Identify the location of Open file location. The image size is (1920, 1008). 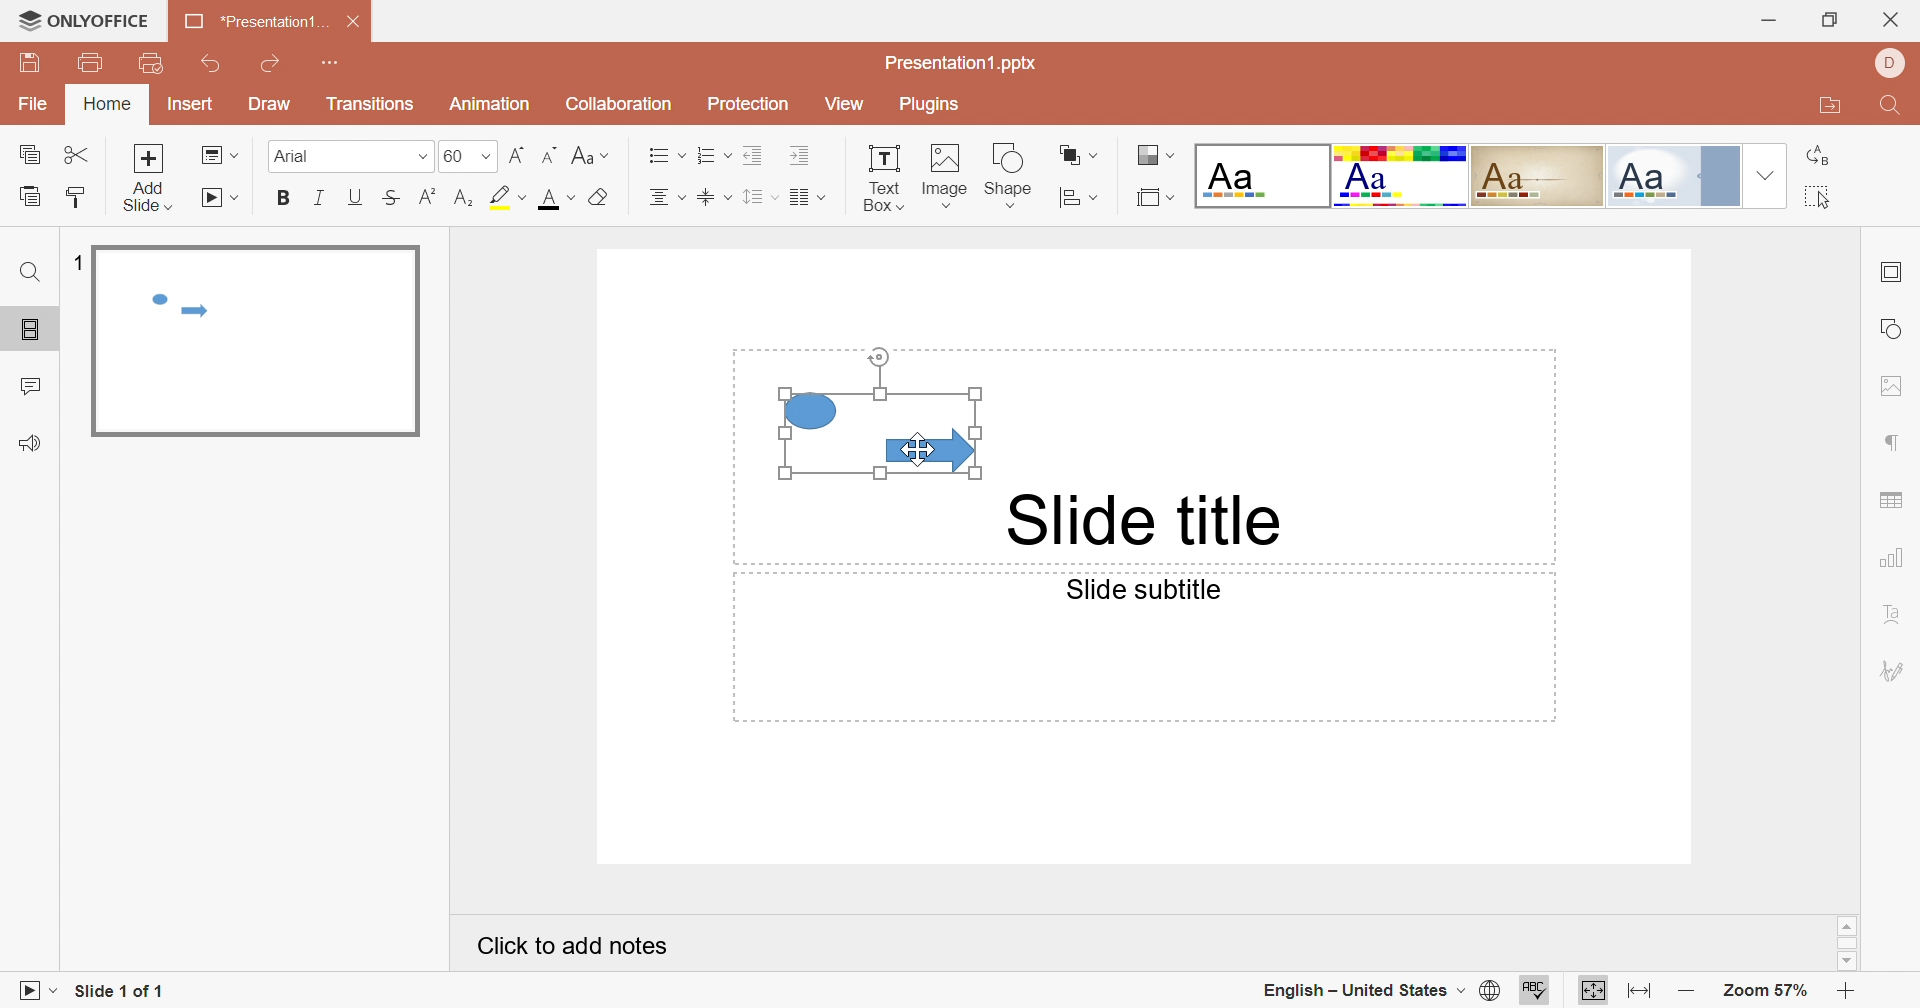
(1825, 107).